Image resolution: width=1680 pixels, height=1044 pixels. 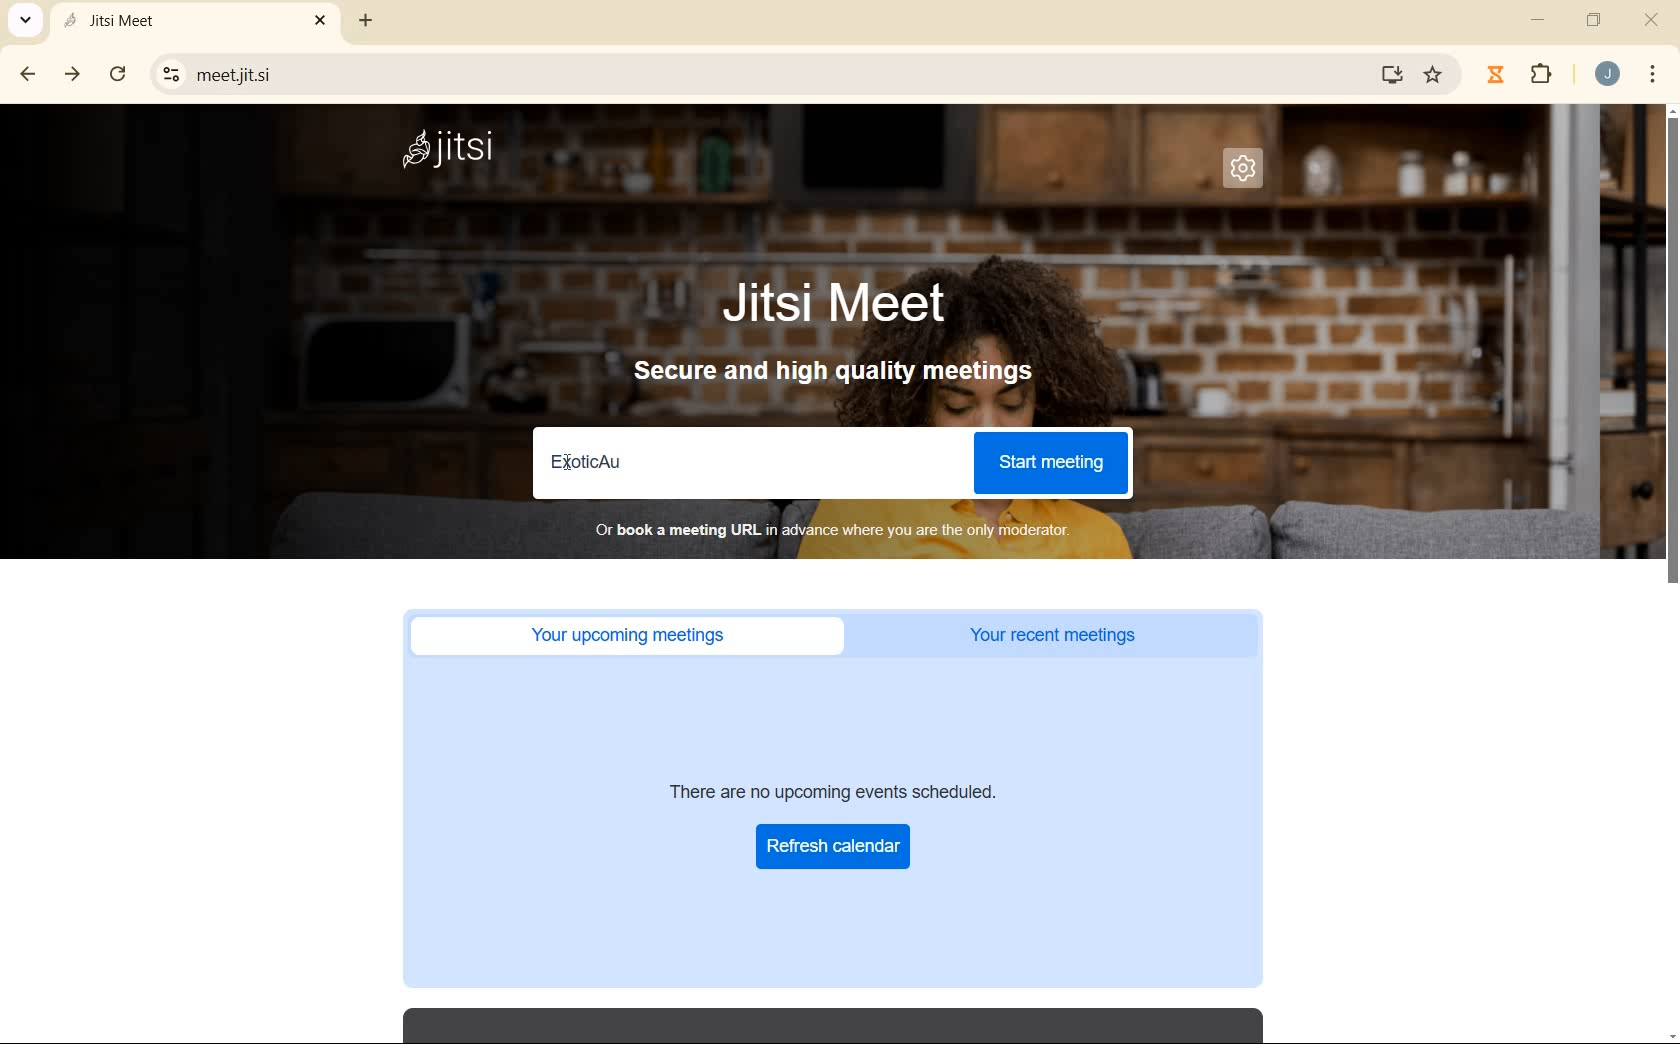 I want to click on extensions, so click(x=1542, y=75).